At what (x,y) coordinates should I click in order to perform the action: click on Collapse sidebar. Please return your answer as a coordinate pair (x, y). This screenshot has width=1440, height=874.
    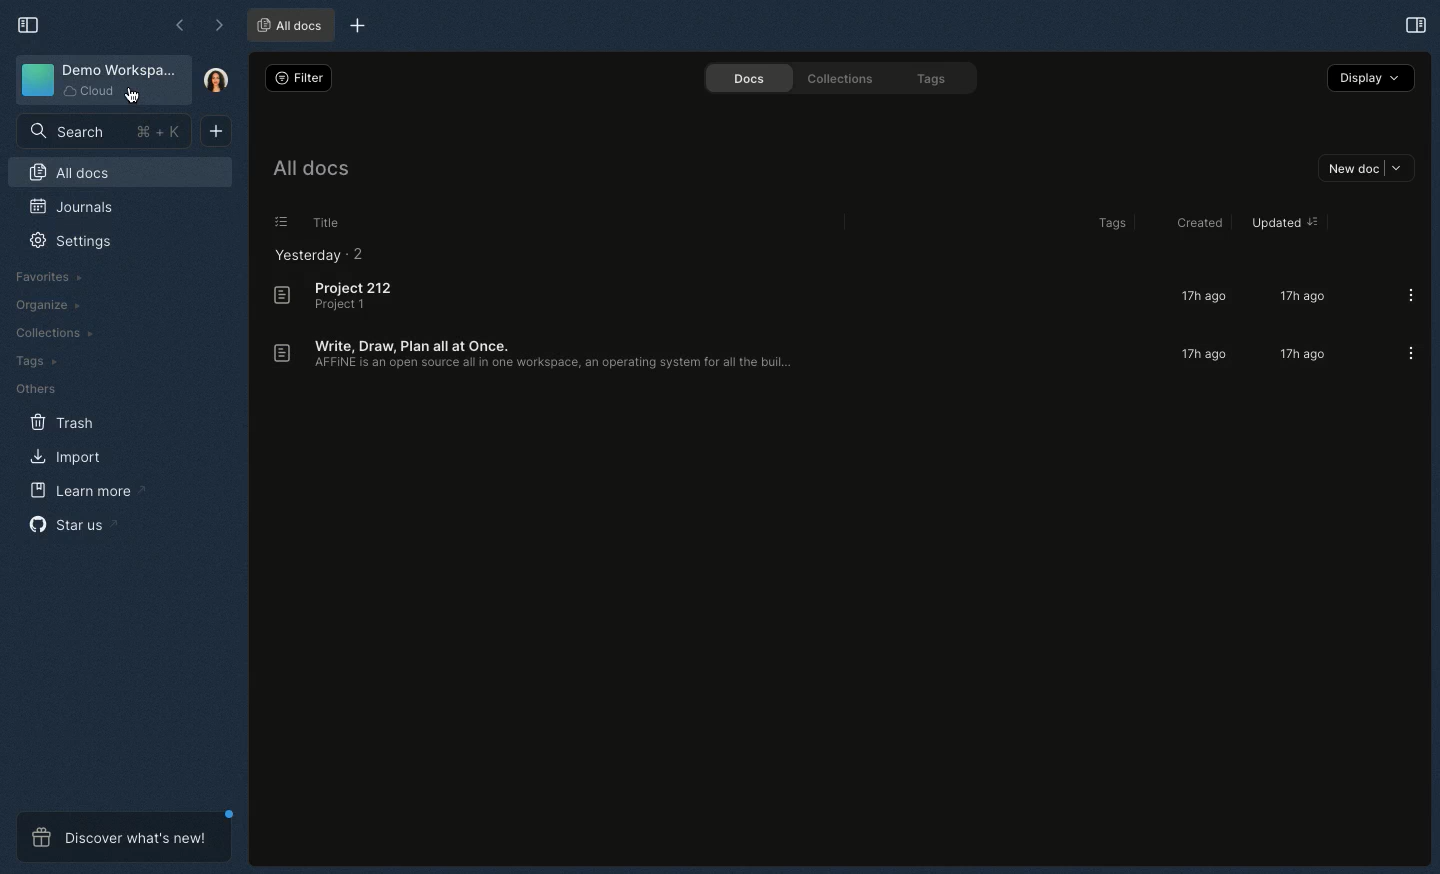
    Looking at the image, I should click on (27, 24).